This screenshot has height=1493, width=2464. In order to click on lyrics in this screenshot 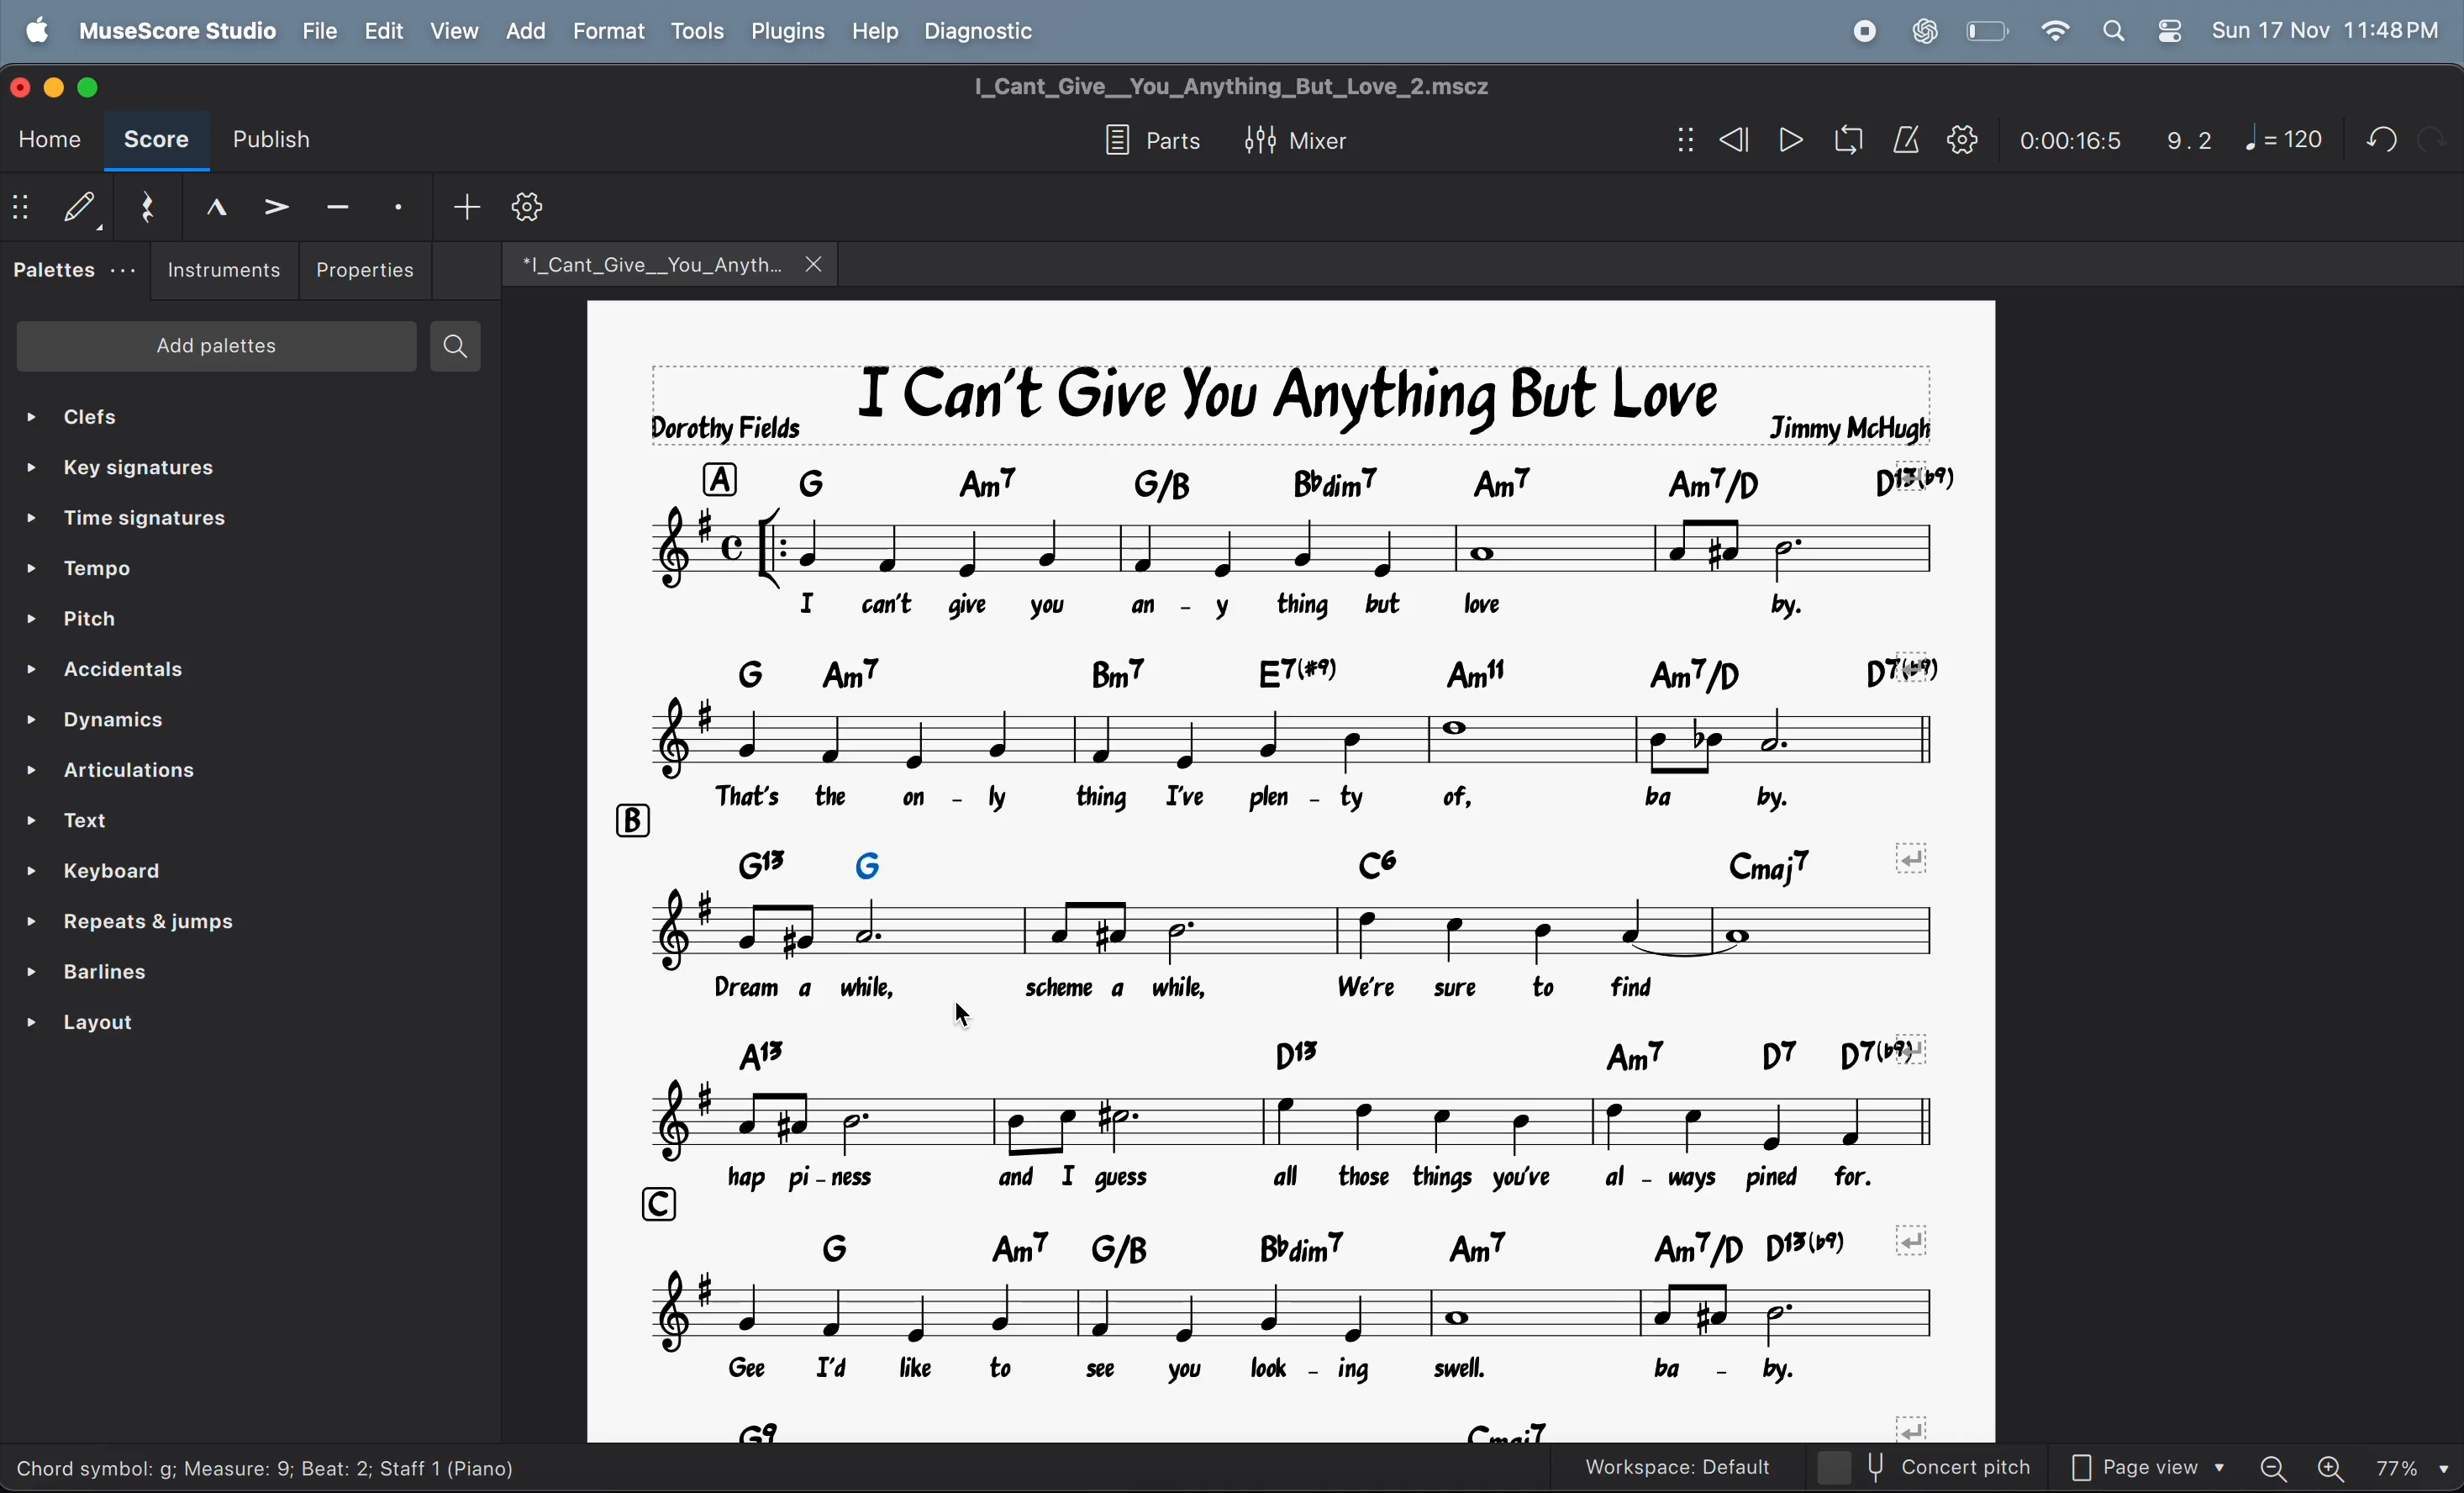, I will do `click(1299, 1181)`.